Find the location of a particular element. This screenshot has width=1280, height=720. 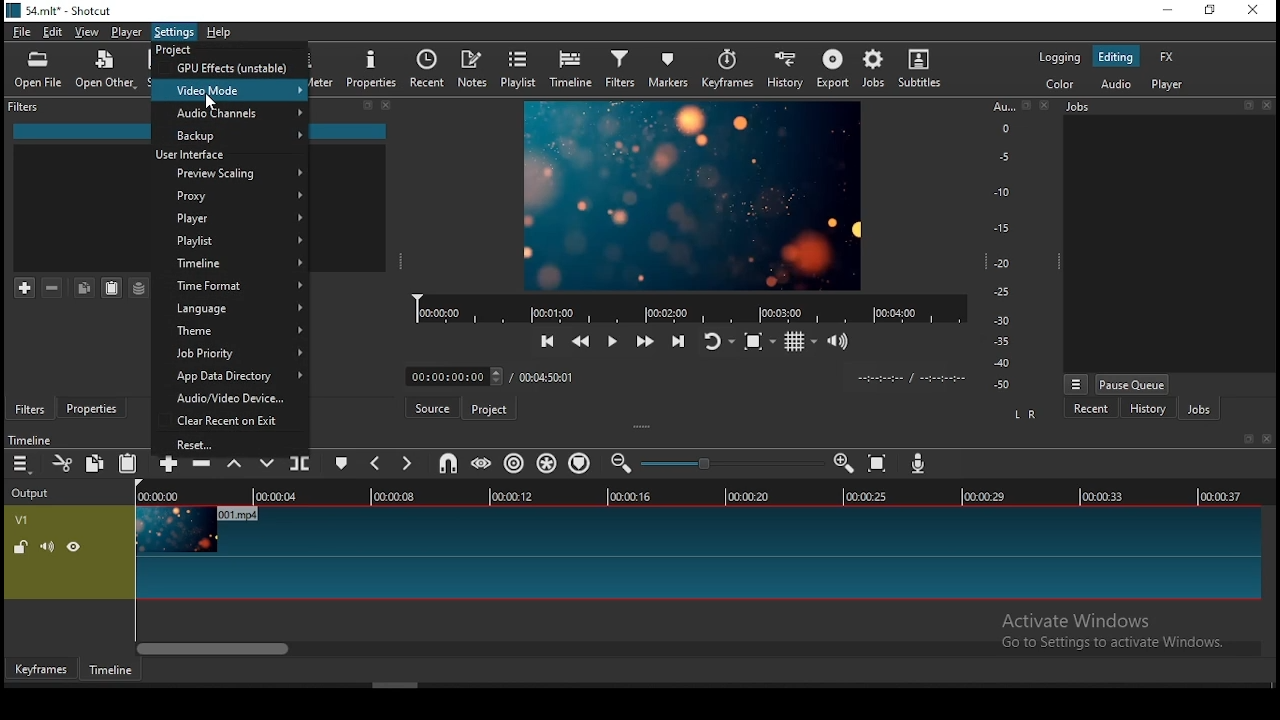

user interface is located at coordinates (196, 154).